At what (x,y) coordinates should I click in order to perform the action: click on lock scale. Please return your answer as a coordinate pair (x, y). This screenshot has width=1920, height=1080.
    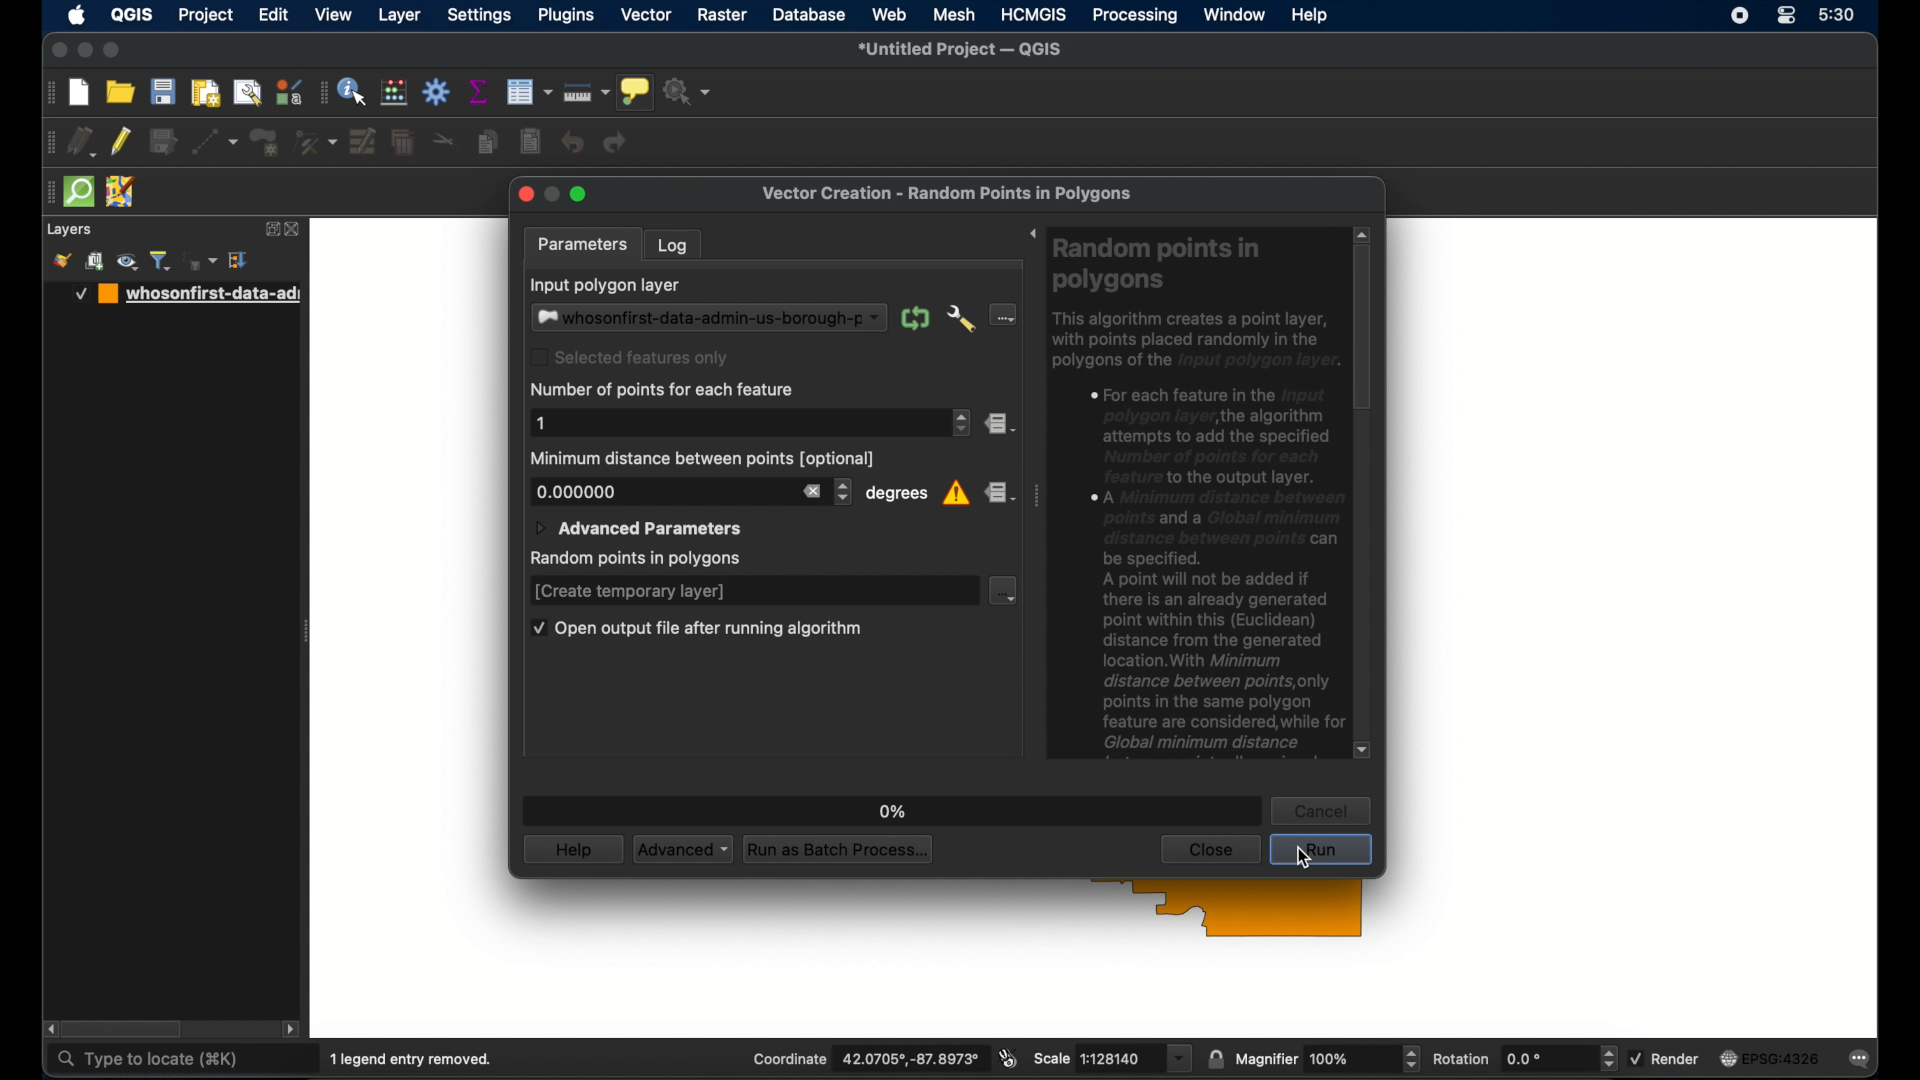
    Looking at the image, I should click on (1215, 1059).